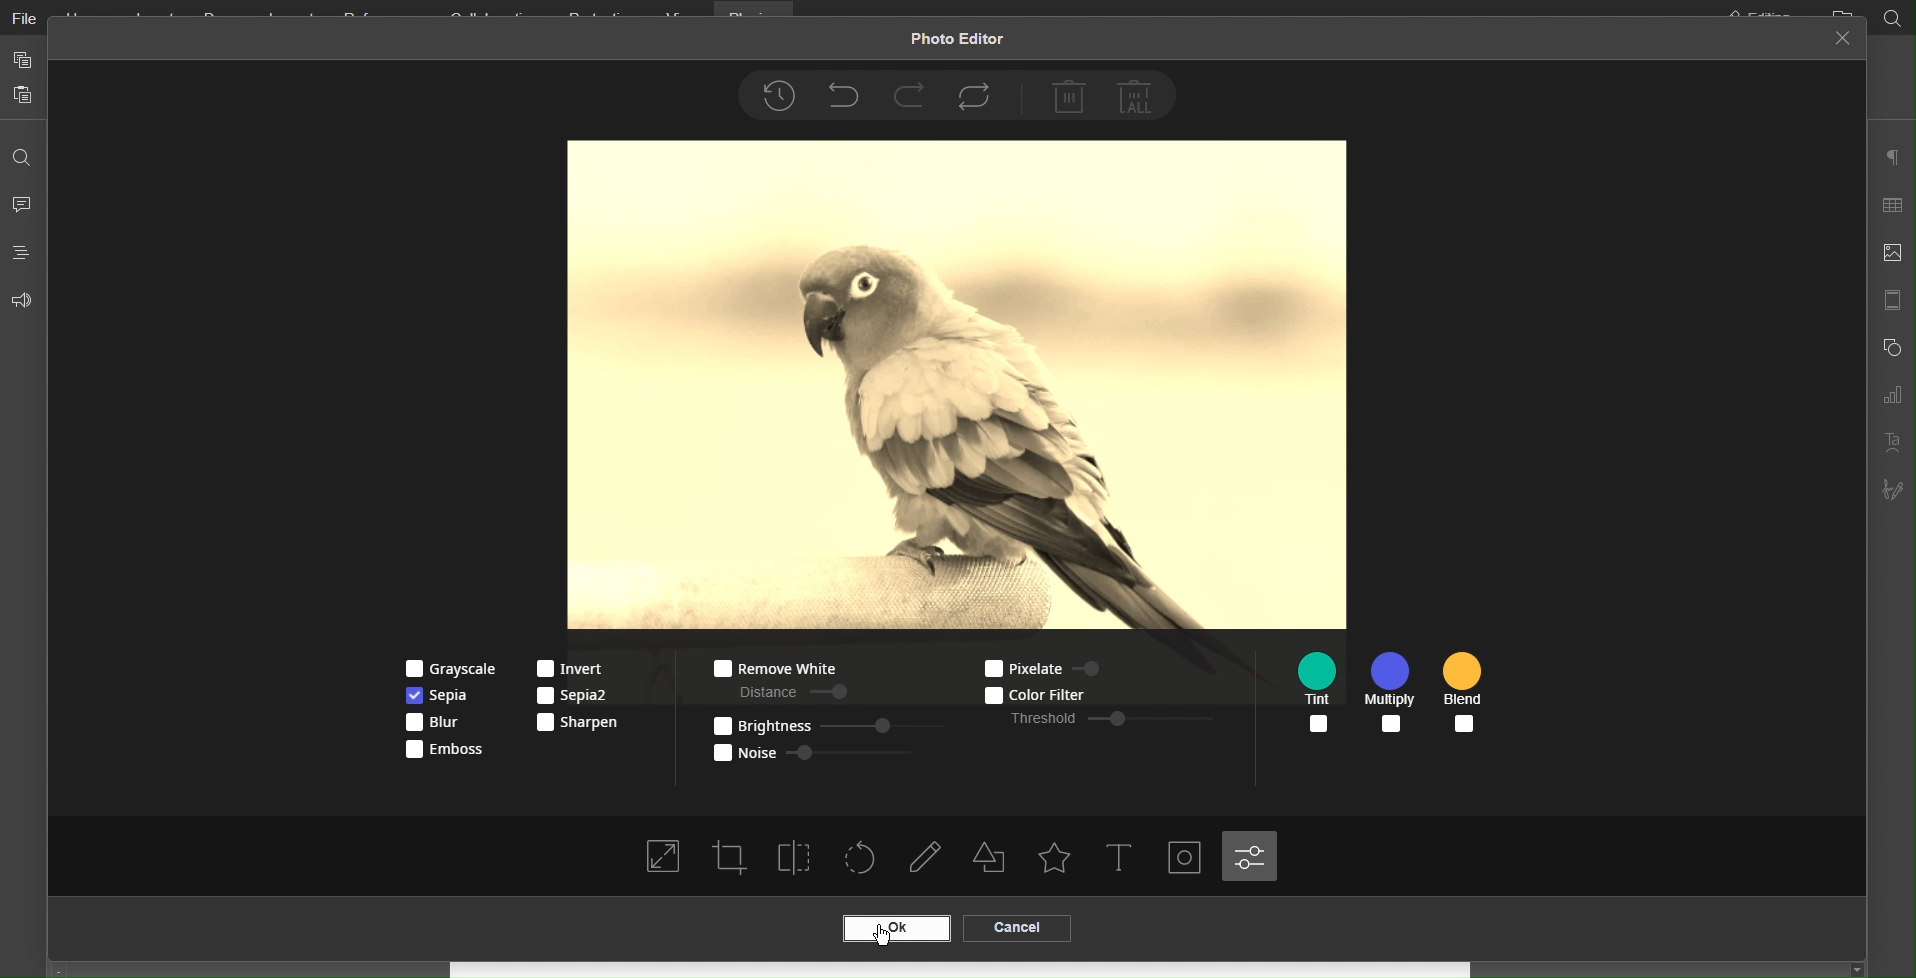 The width and height of the screenshot is (1916, 978). Describe the element at coordinates (817, 750) in the screenshot. I see `Noise` at that location.